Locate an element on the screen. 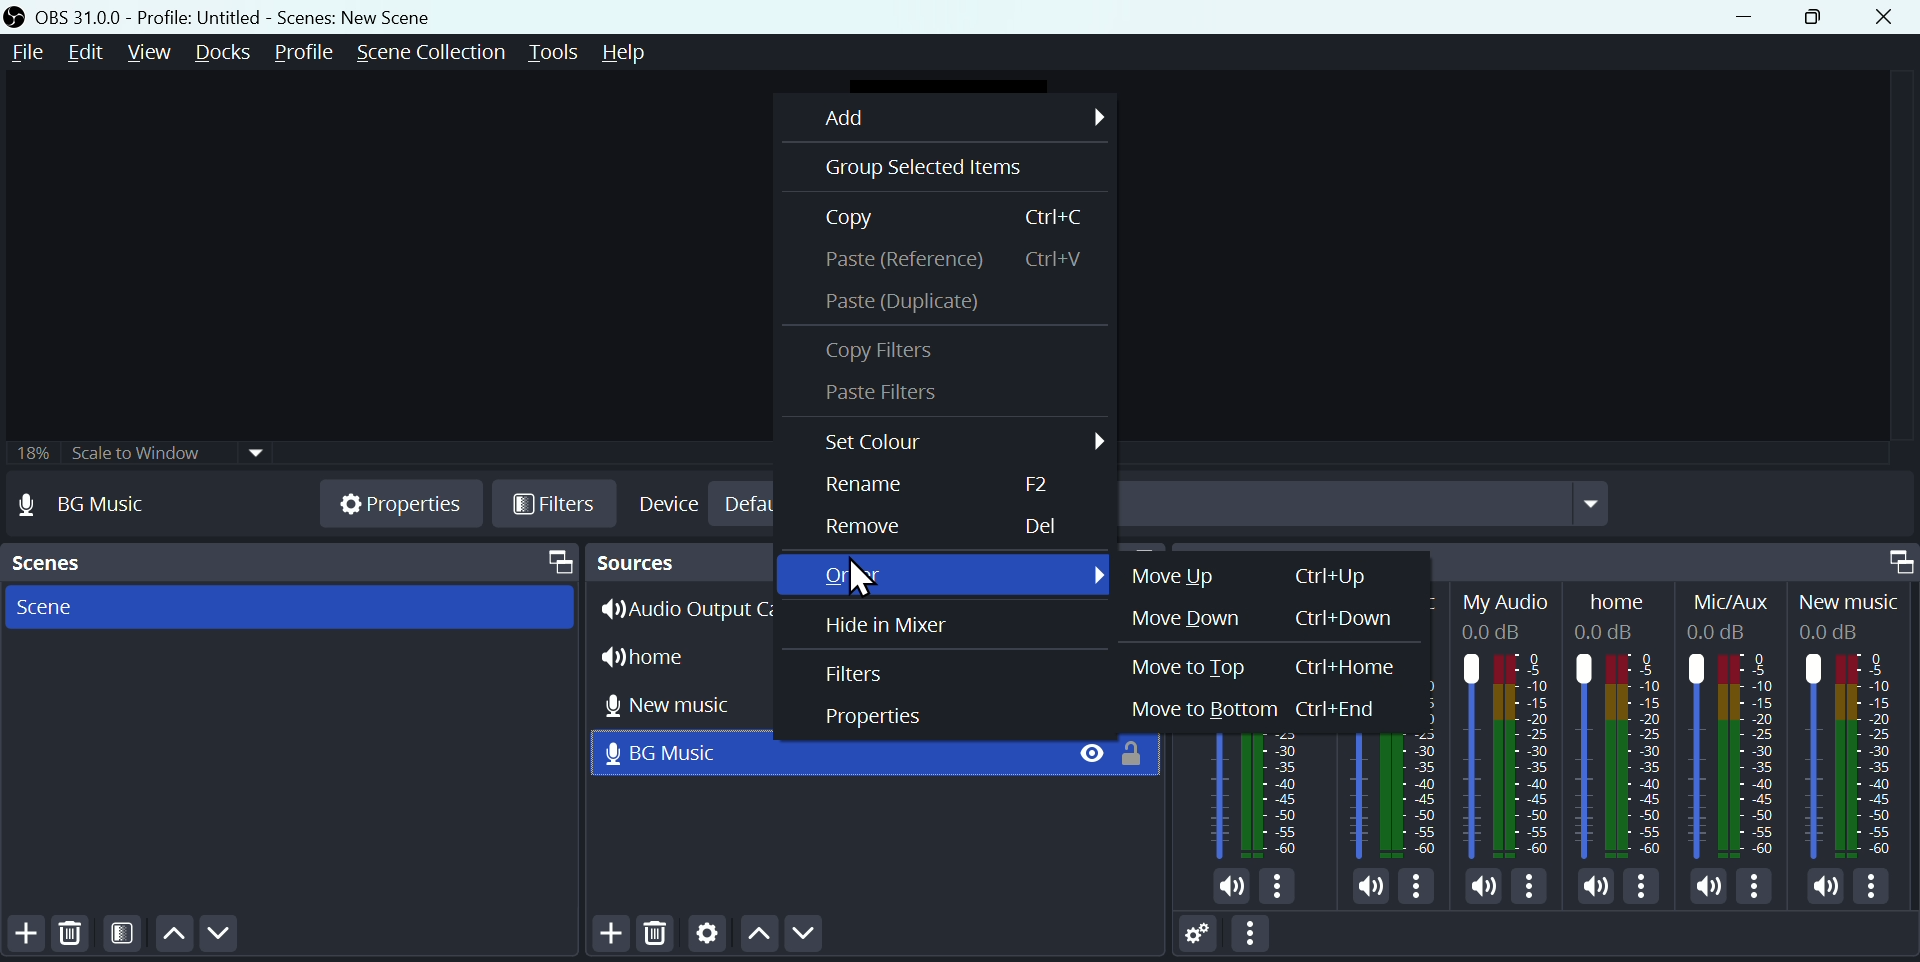 The height and width of the screenshot is (962, 1920). Sources is located at coordinates (676, 561).